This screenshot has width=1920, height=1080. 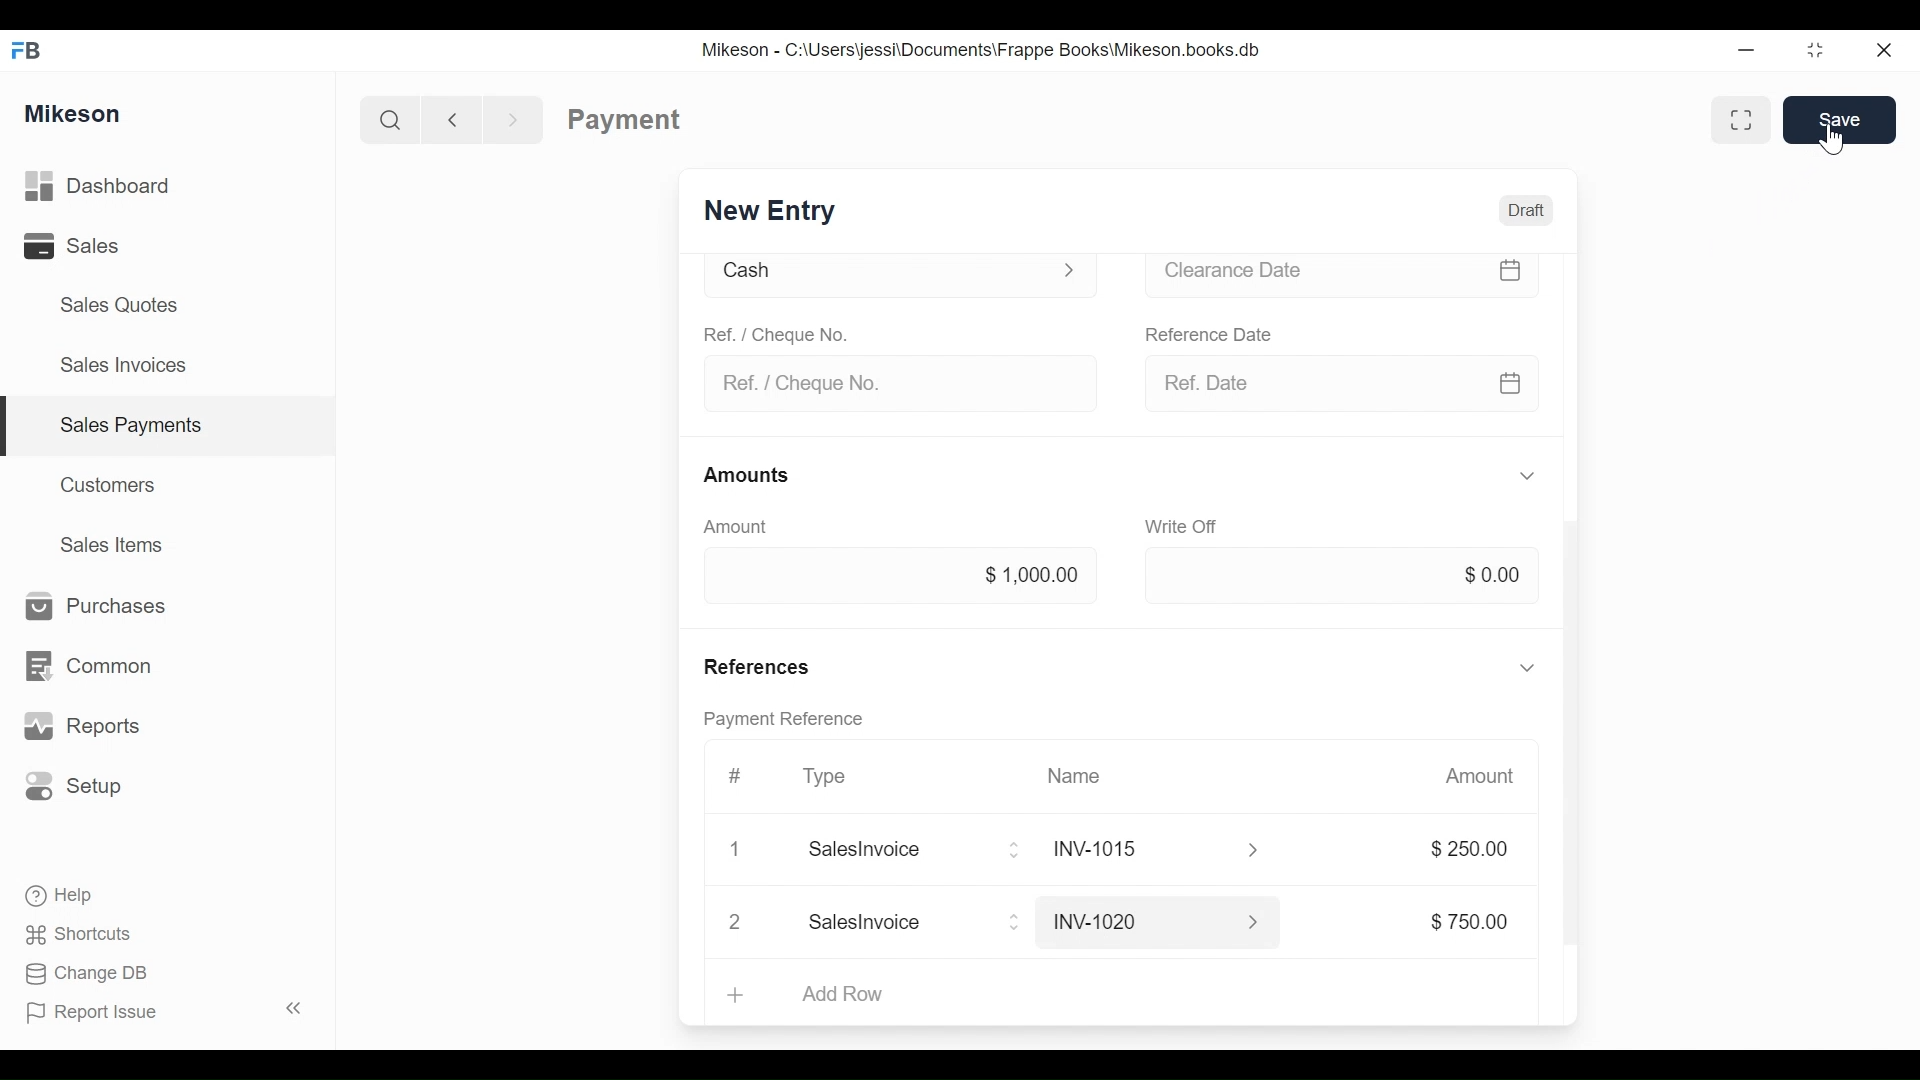 I want to click on Add Row, so click(x=840, y=995).